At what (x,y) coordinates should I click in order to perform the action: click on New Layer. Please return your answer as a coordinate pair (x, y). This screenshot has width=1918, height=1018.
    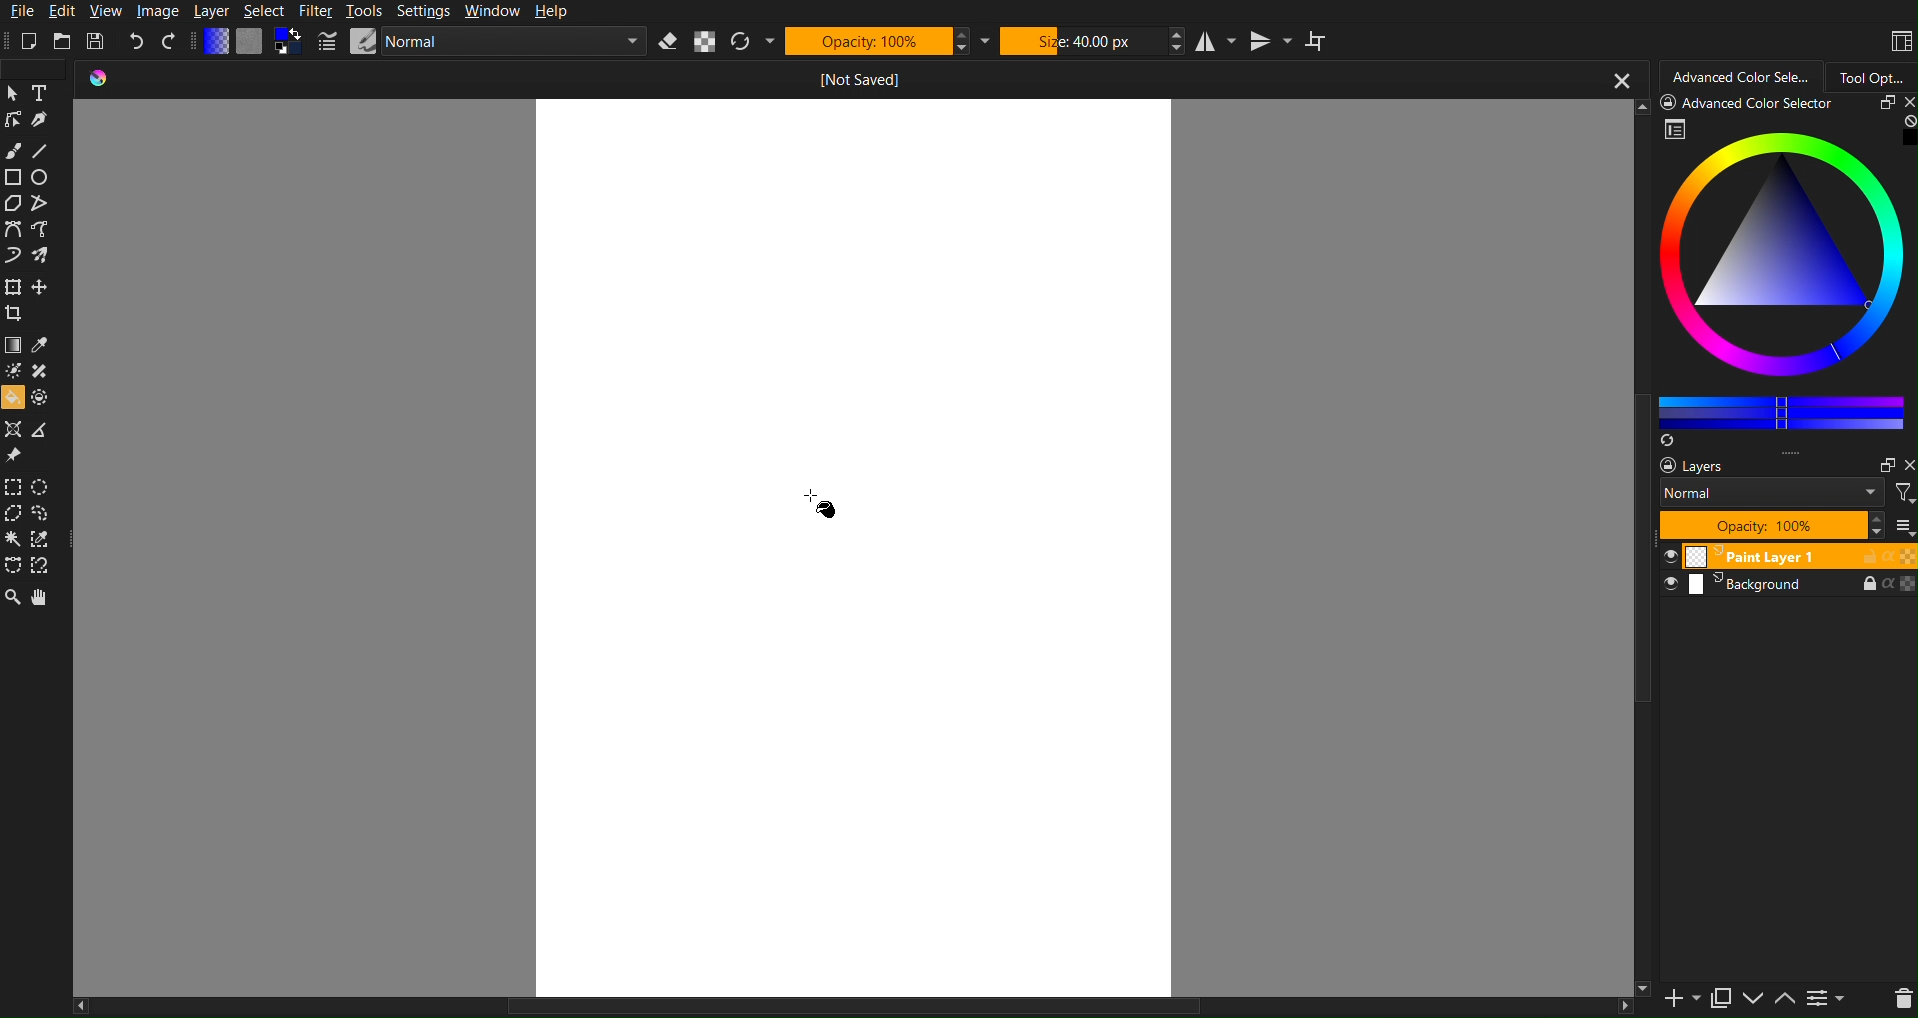
    Looking at the image, I should click on (1670, 995).